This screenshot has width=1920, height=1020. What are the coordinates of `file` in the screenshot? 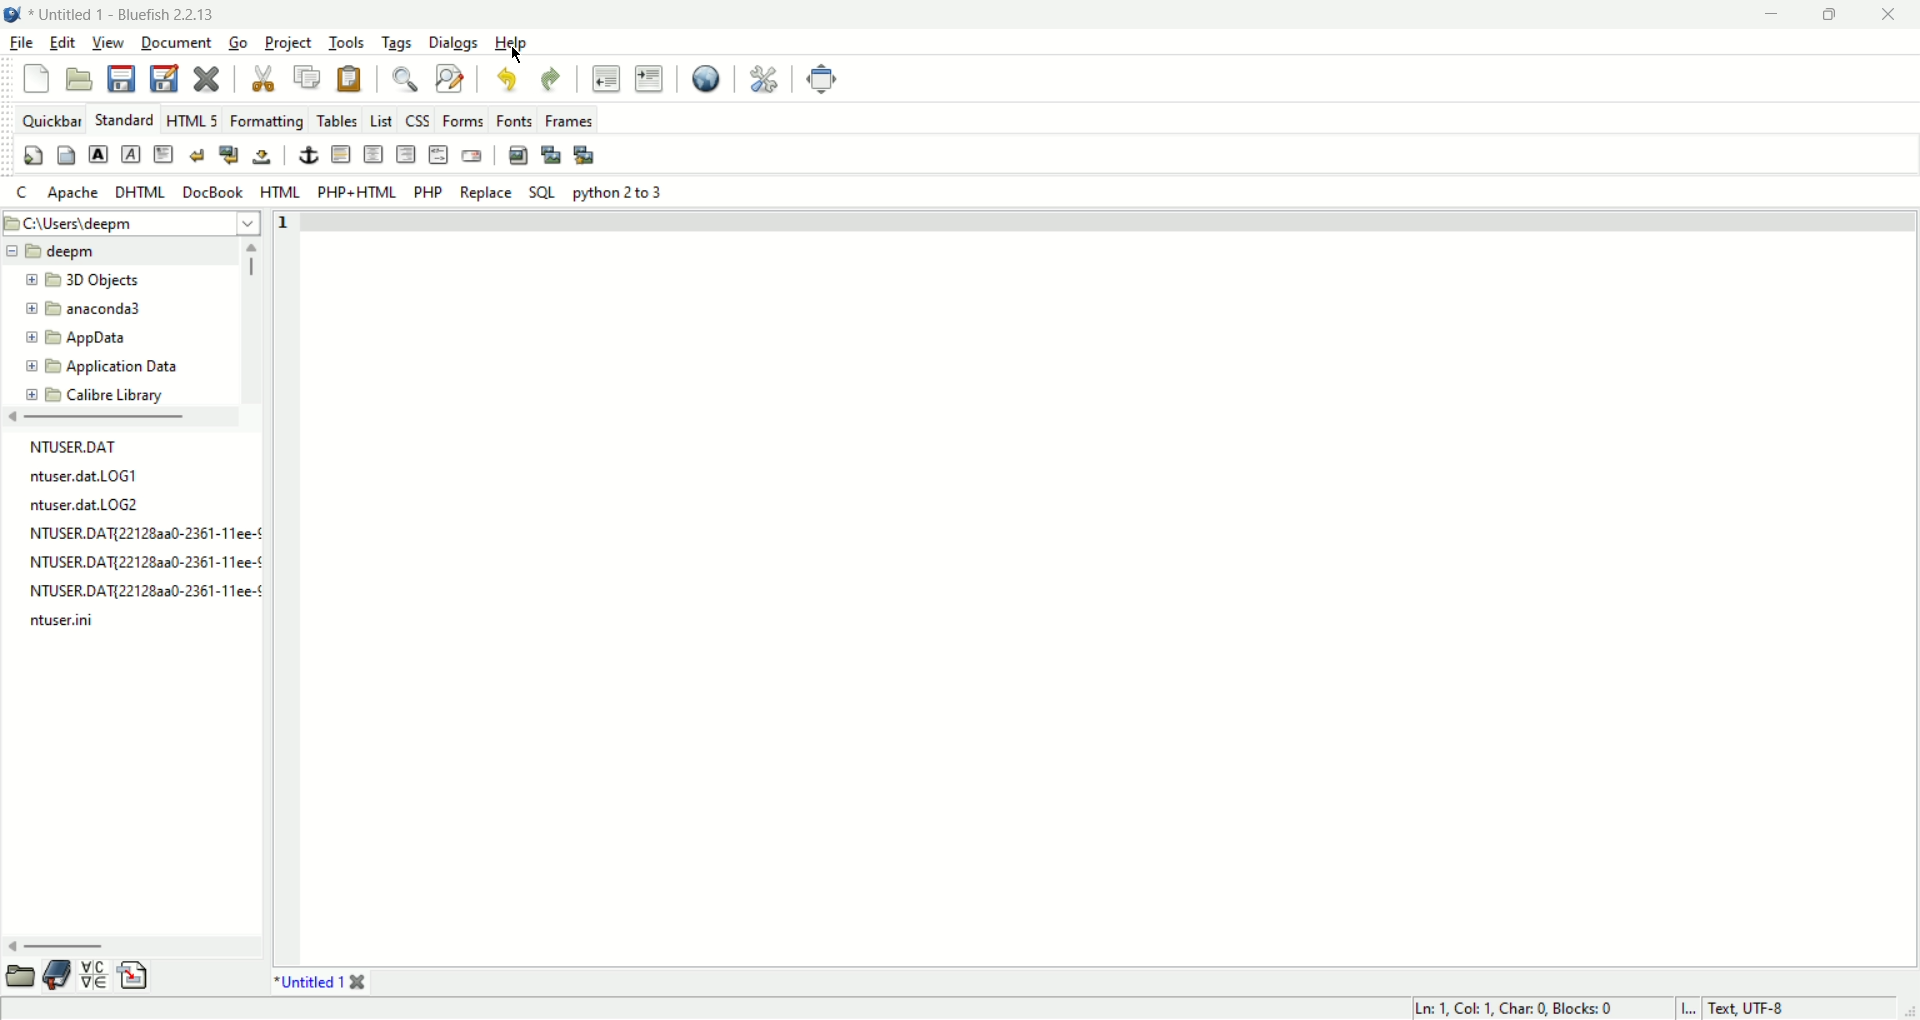 It's located at (19, 43).